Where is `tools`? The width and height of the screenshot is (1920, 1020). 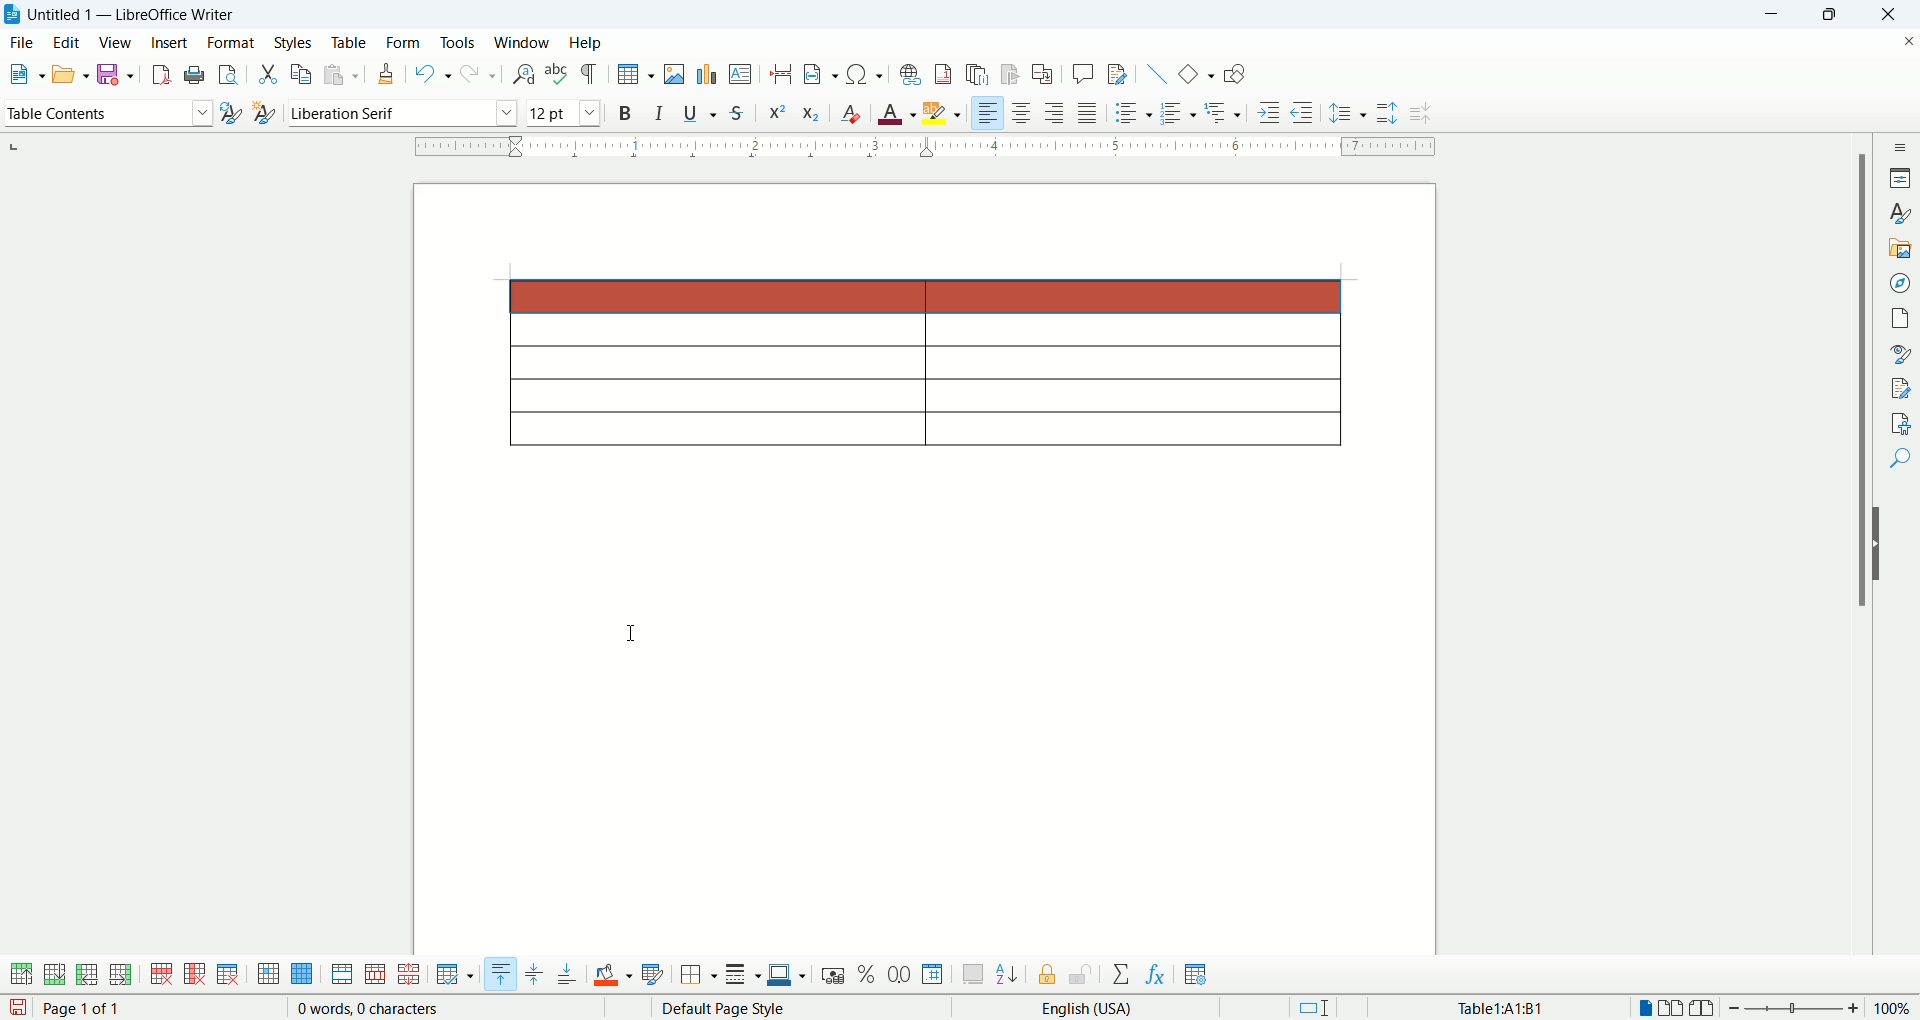
tools is located at coordinates (460, 42).